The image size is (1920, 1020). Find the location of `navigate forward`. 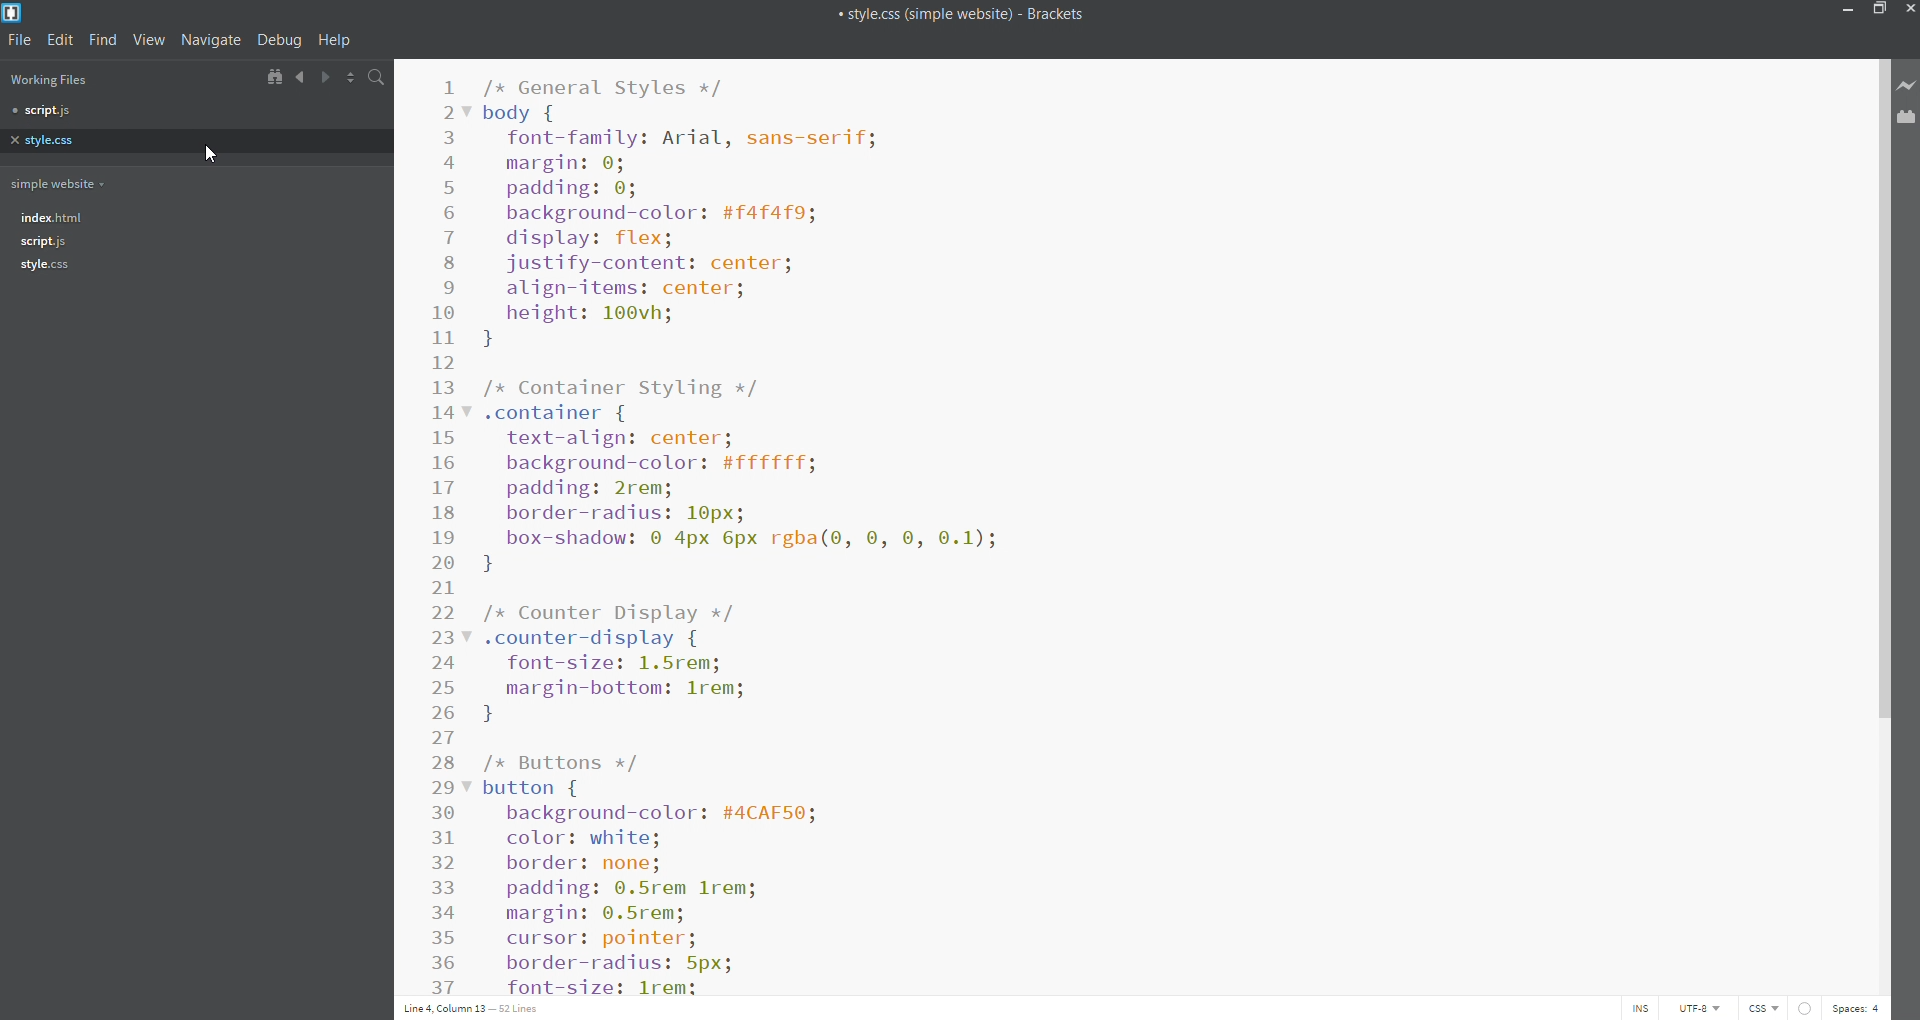

navigate forward is located at coordinates (327, 78).